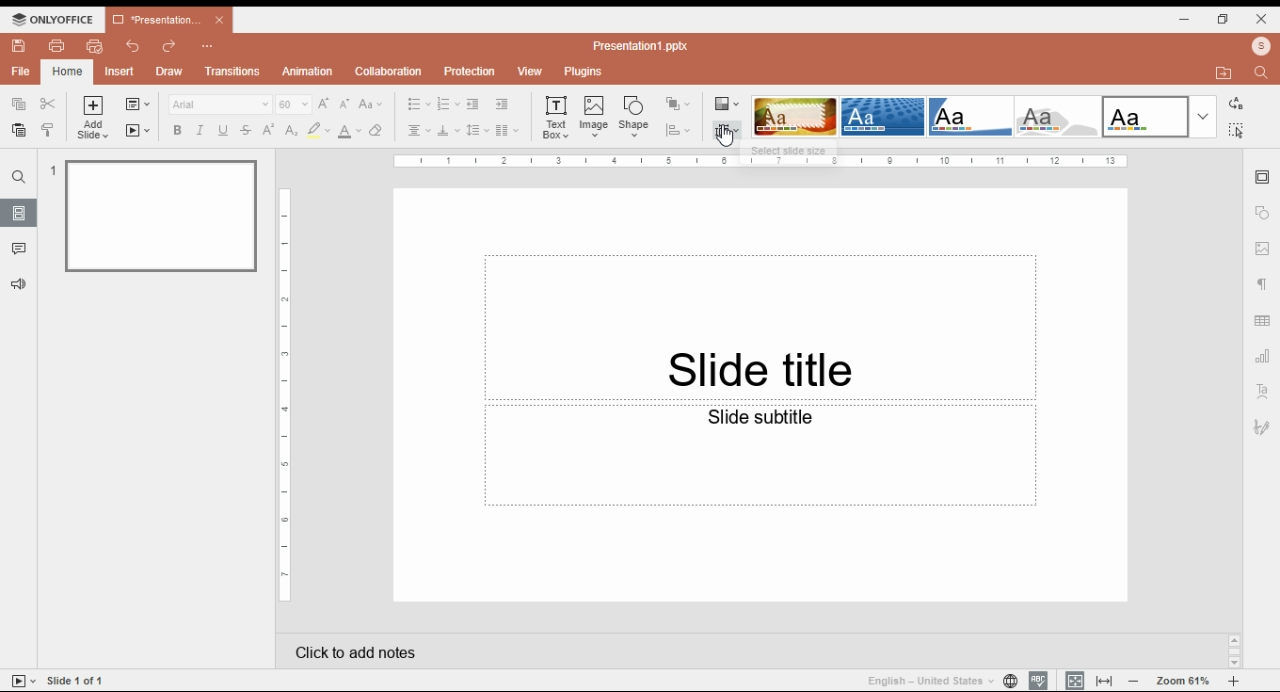 This screenshot has height=692, width=1280. I want to click on view, so click(529, 72).